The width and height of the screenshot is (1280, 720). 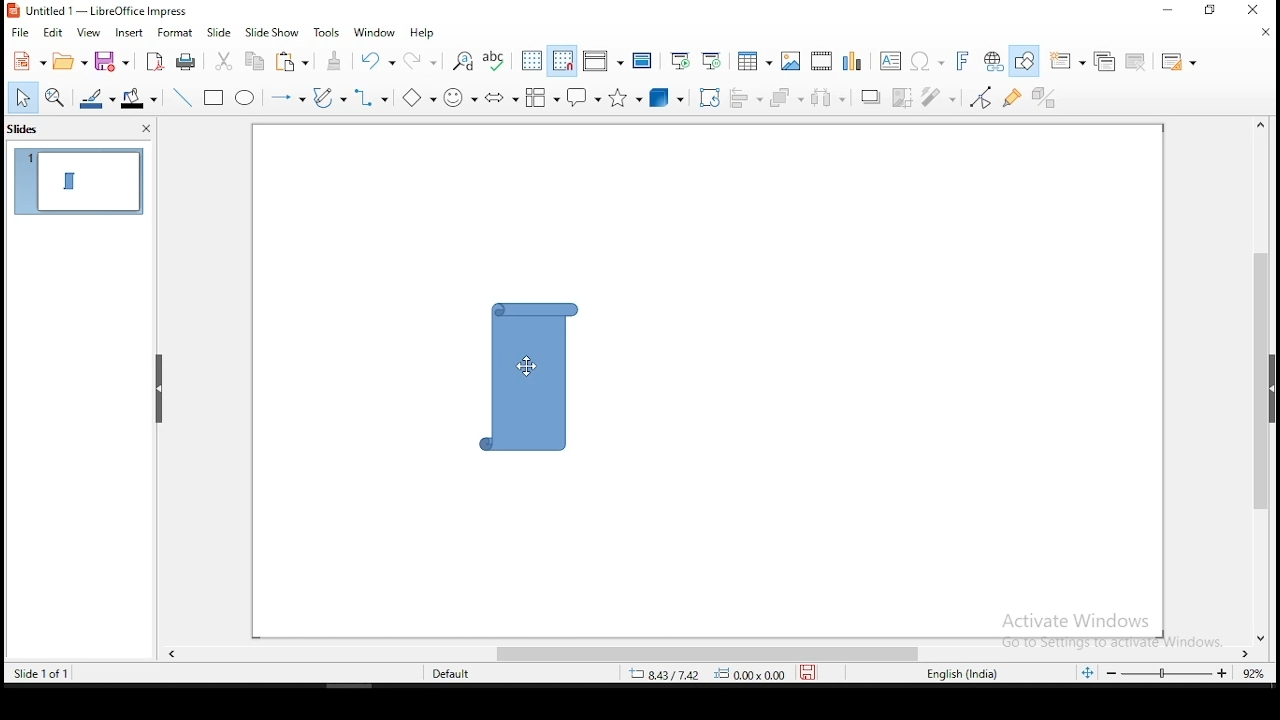 I want to click on new, so click(x=28, y=61).